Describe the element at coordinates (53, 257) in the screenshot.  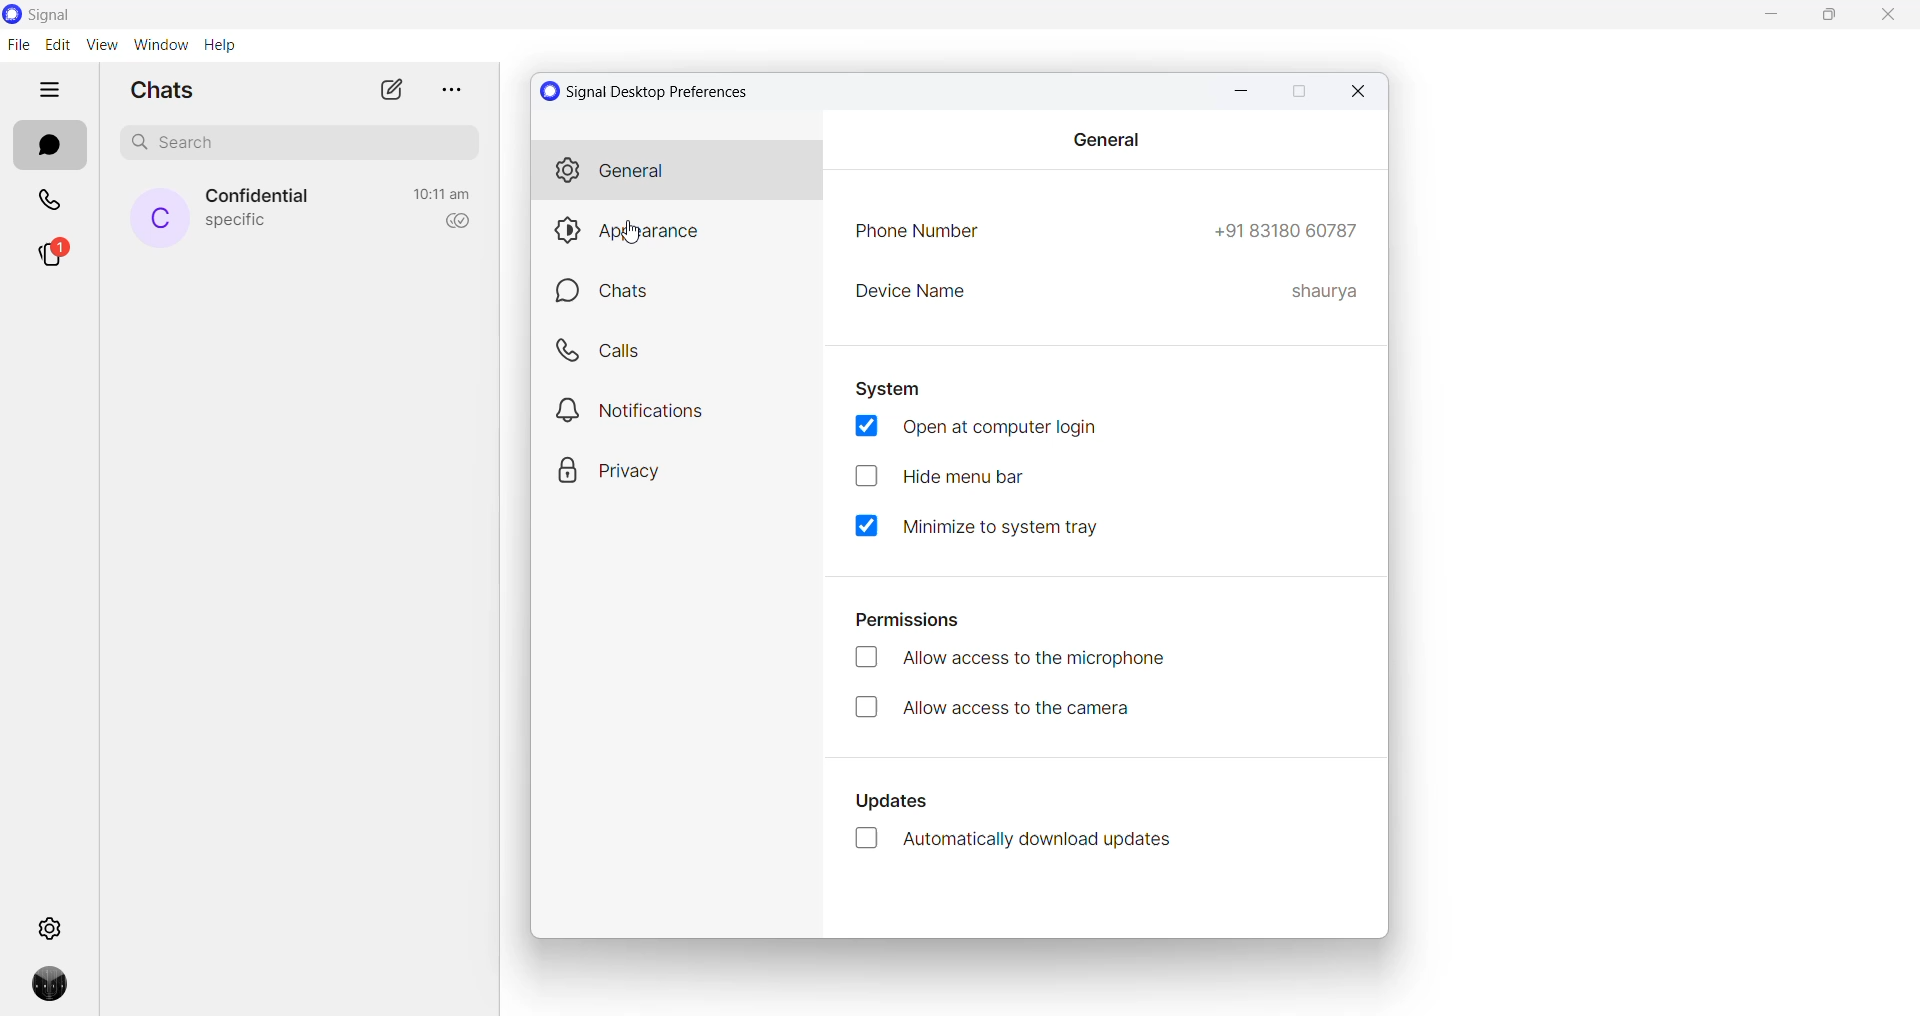
I see `stories` at that location.